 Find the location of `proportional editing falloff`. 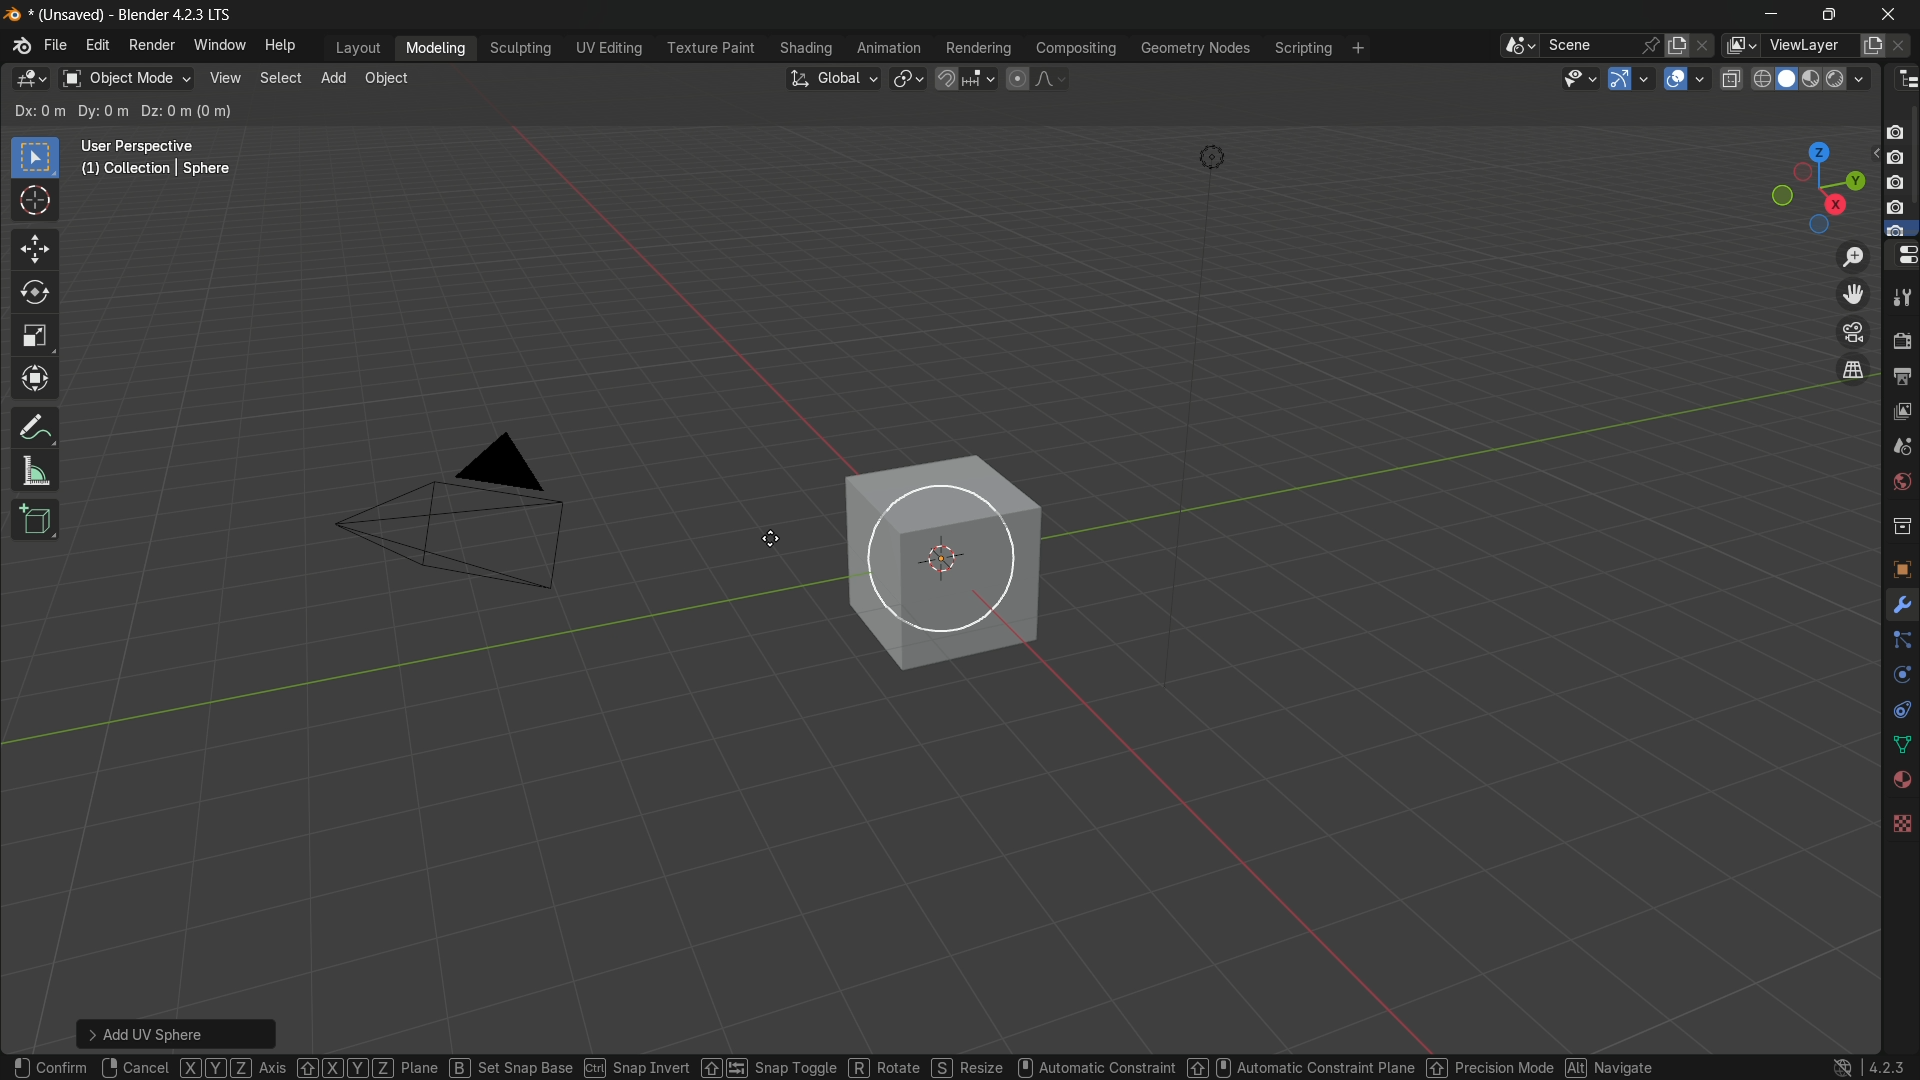

proportional editing falloff is located at coordinates (1051, 78).